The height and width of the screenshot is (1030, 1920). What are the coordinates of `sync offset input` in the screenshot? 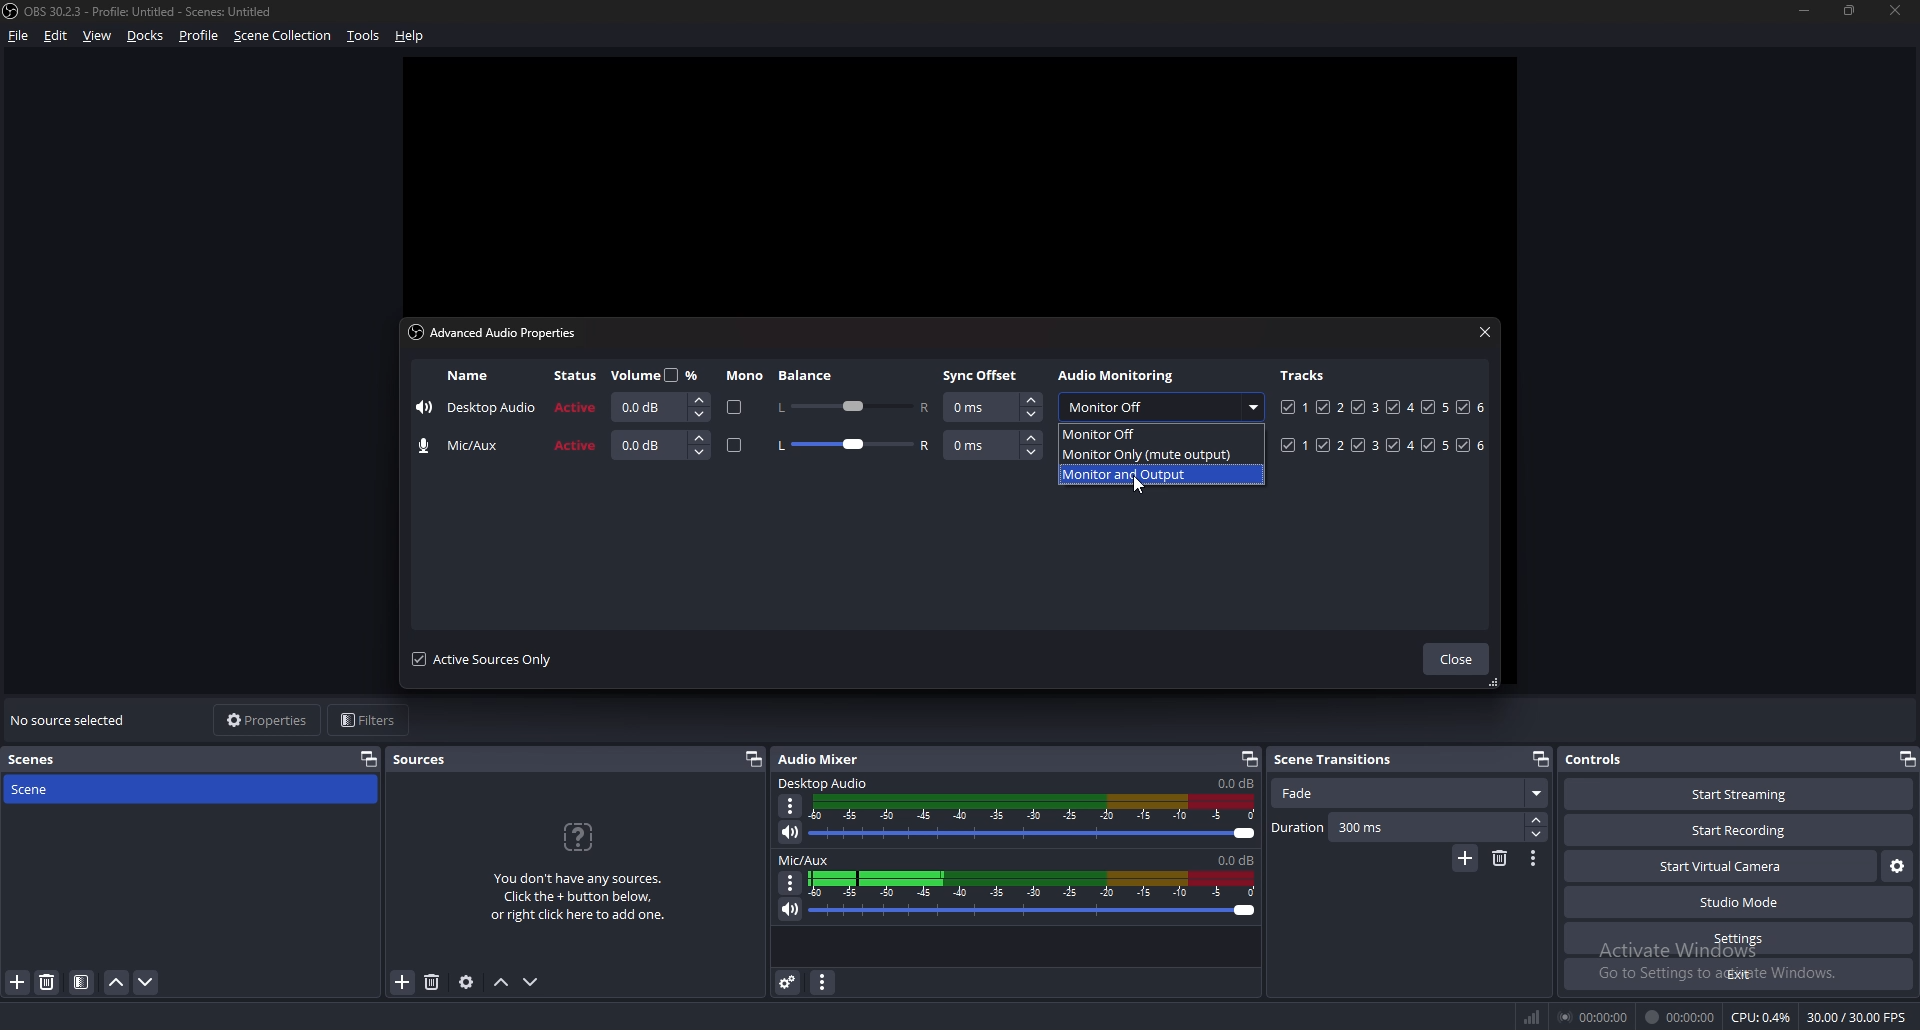 It's located at (992, 408).